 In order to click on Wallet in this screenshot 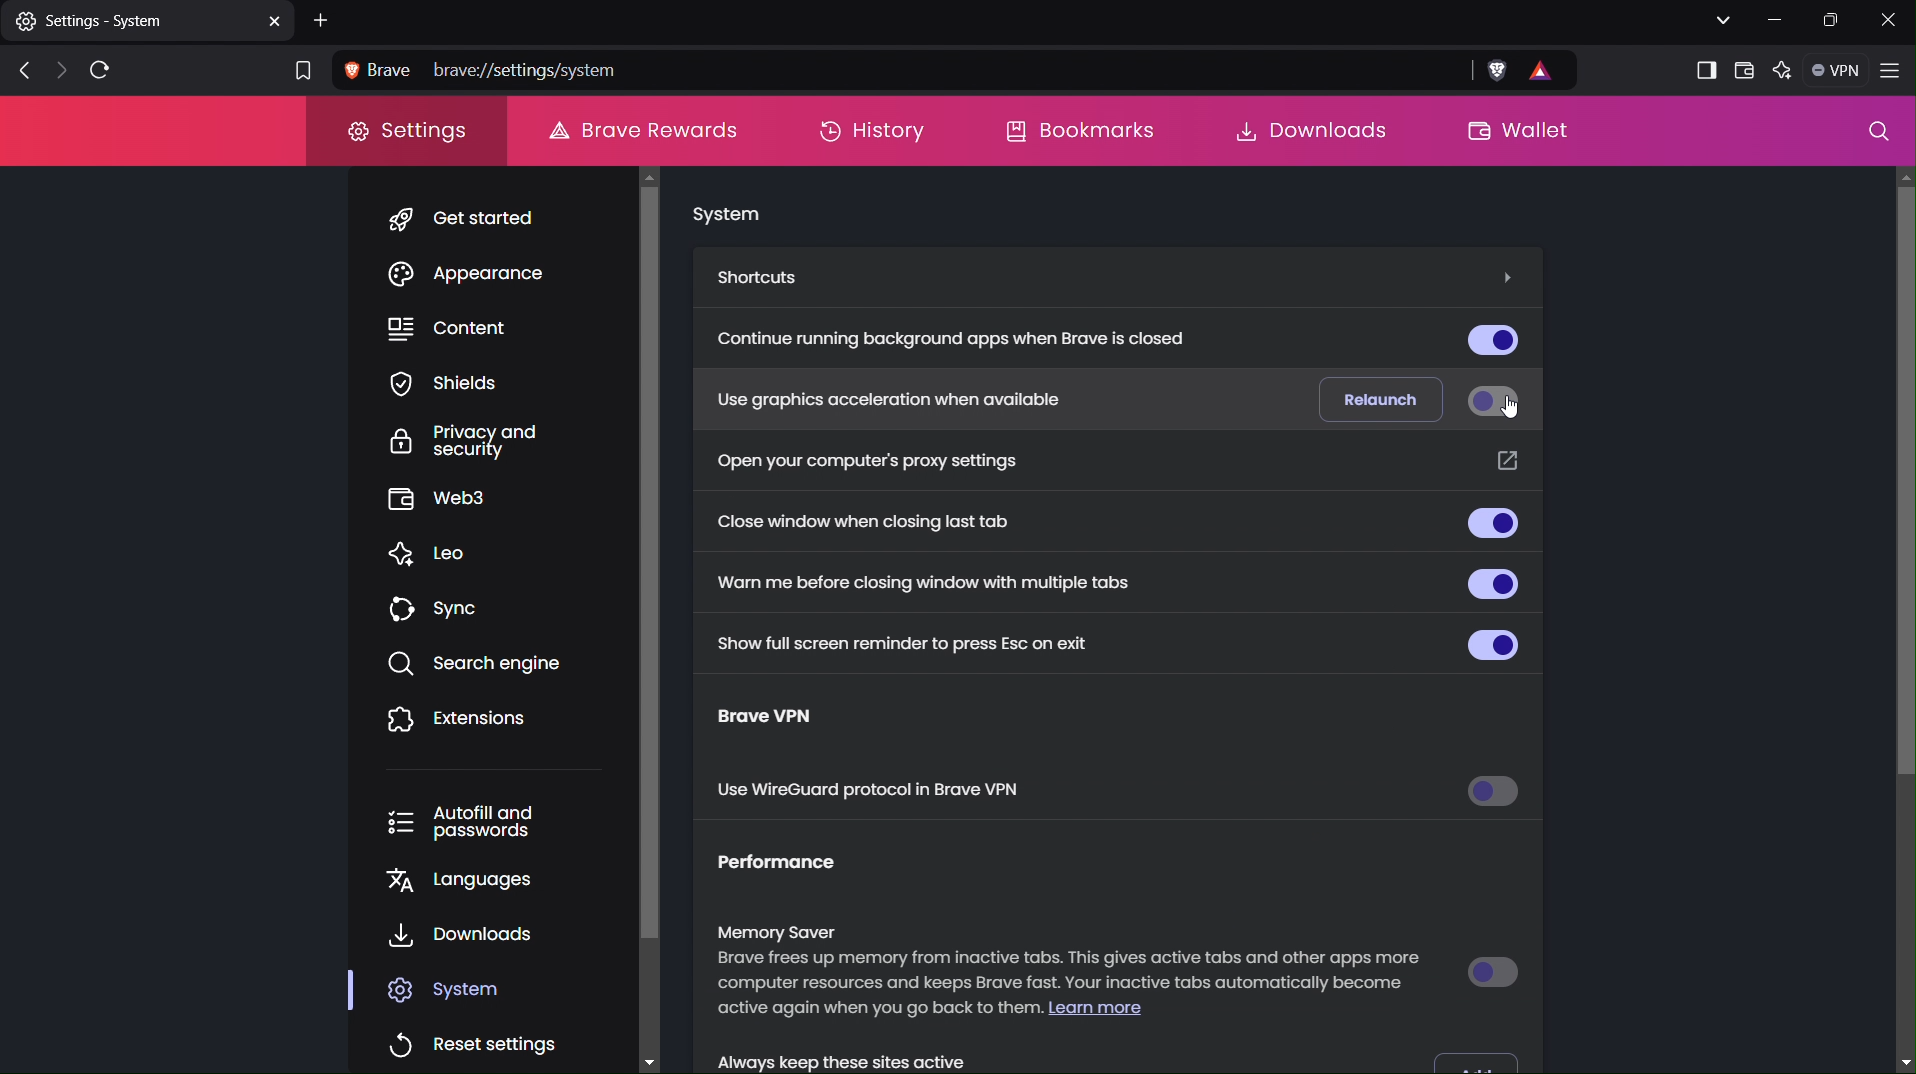, I will do `click(1514, 132)`.